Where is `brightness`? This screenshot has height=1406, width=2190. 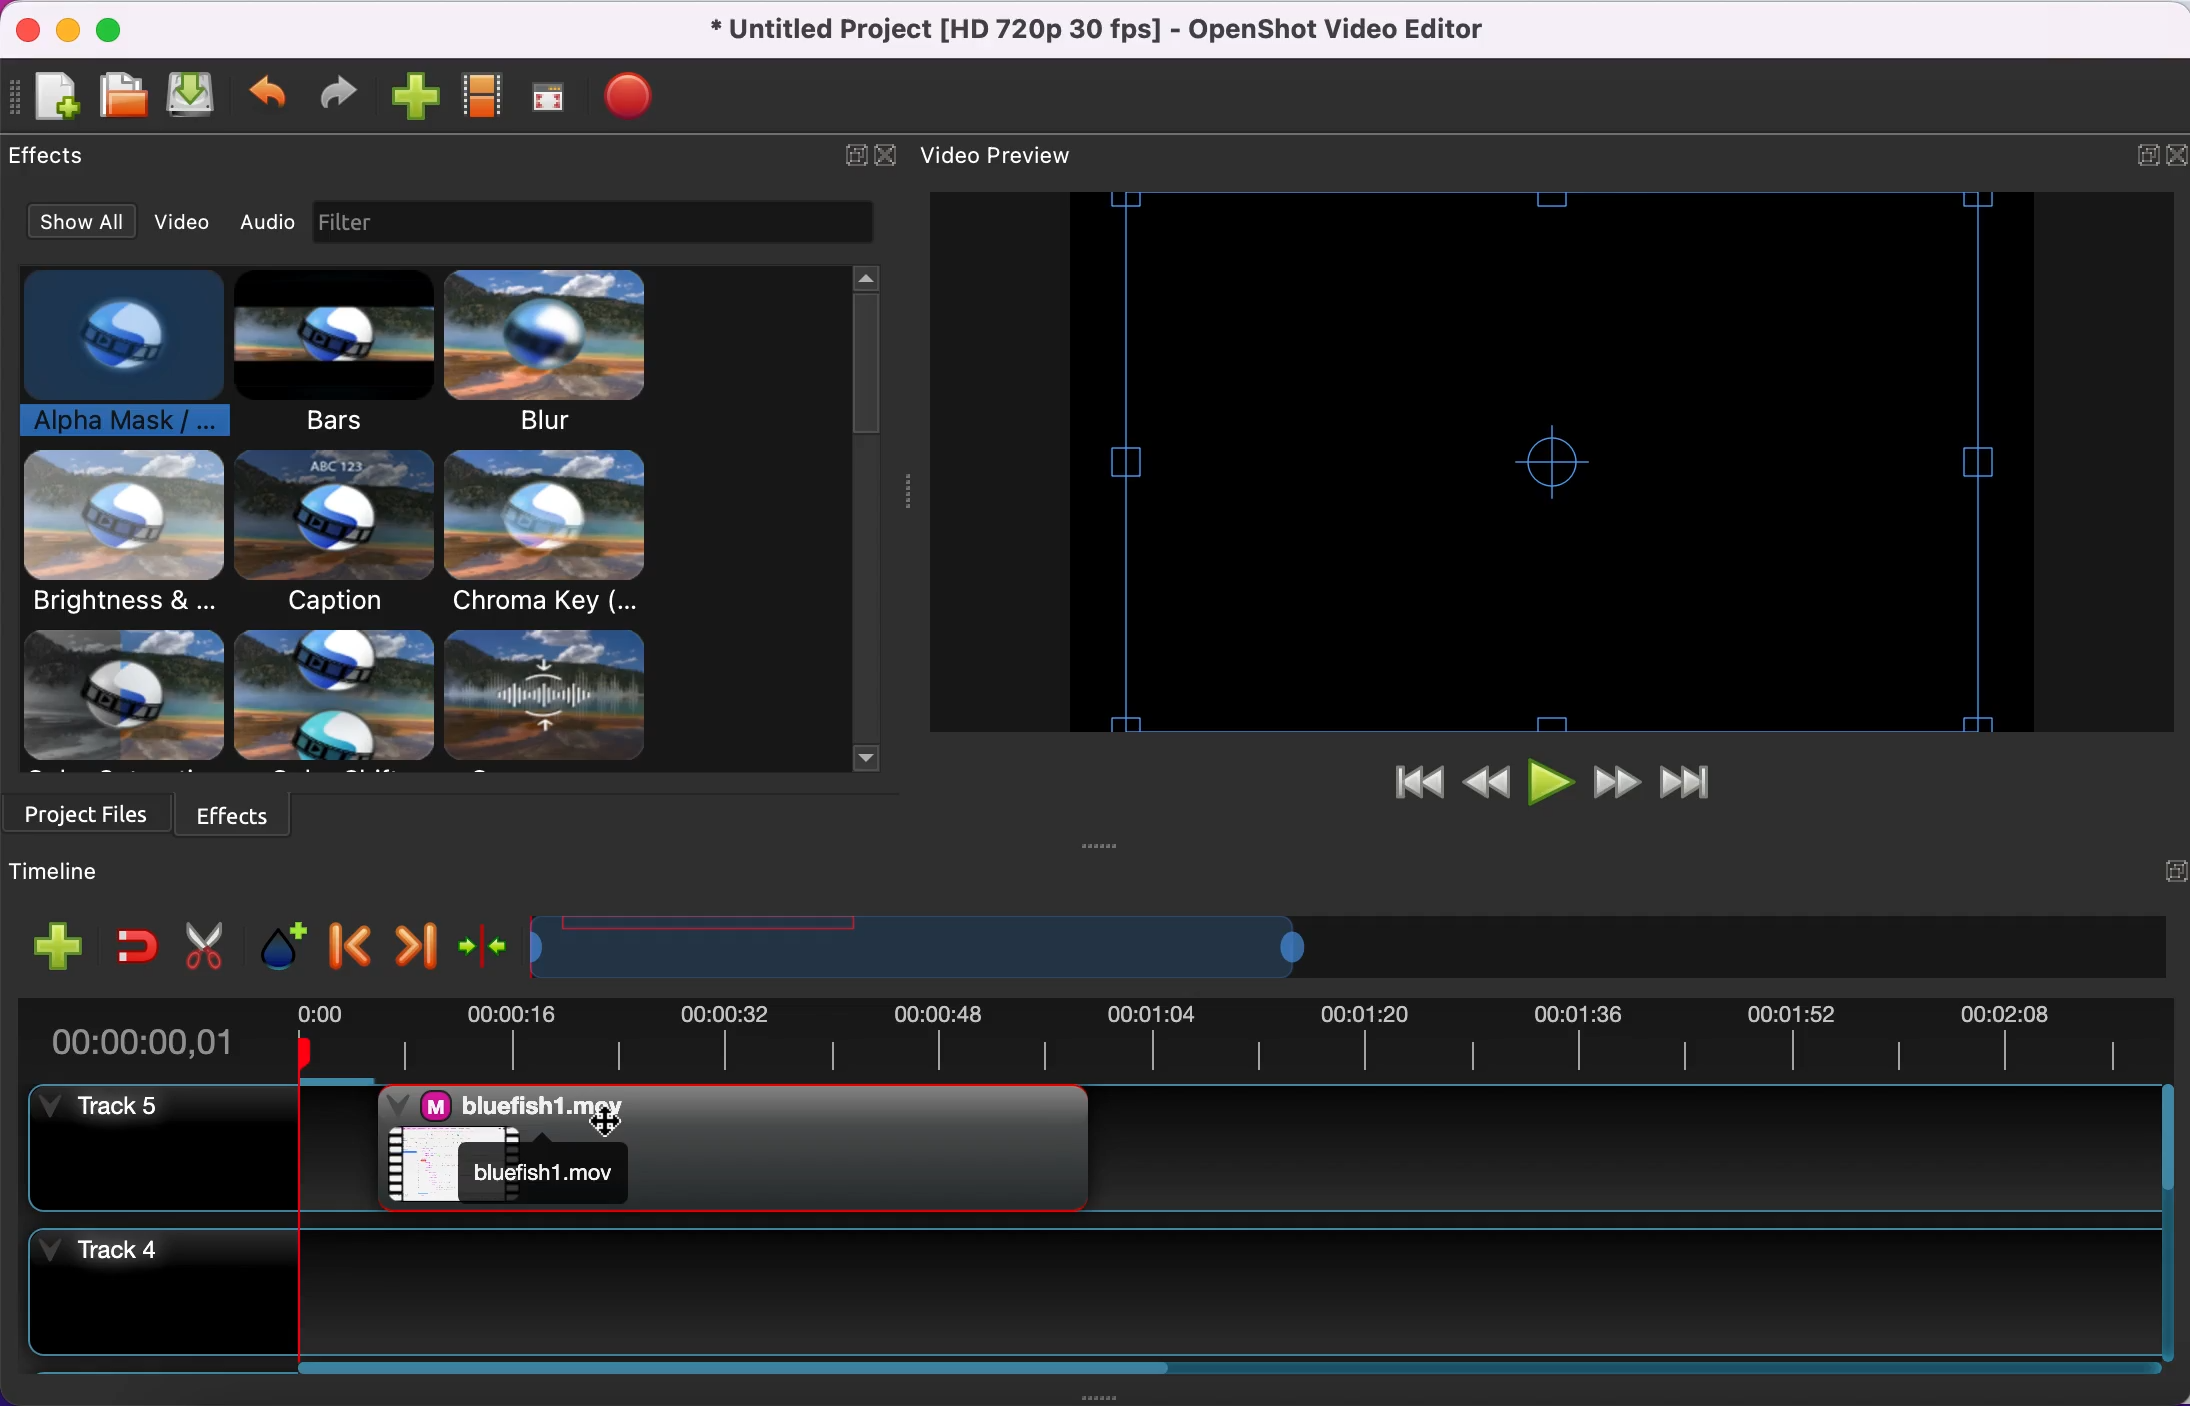
brightness is located at coordinates (125, 536).